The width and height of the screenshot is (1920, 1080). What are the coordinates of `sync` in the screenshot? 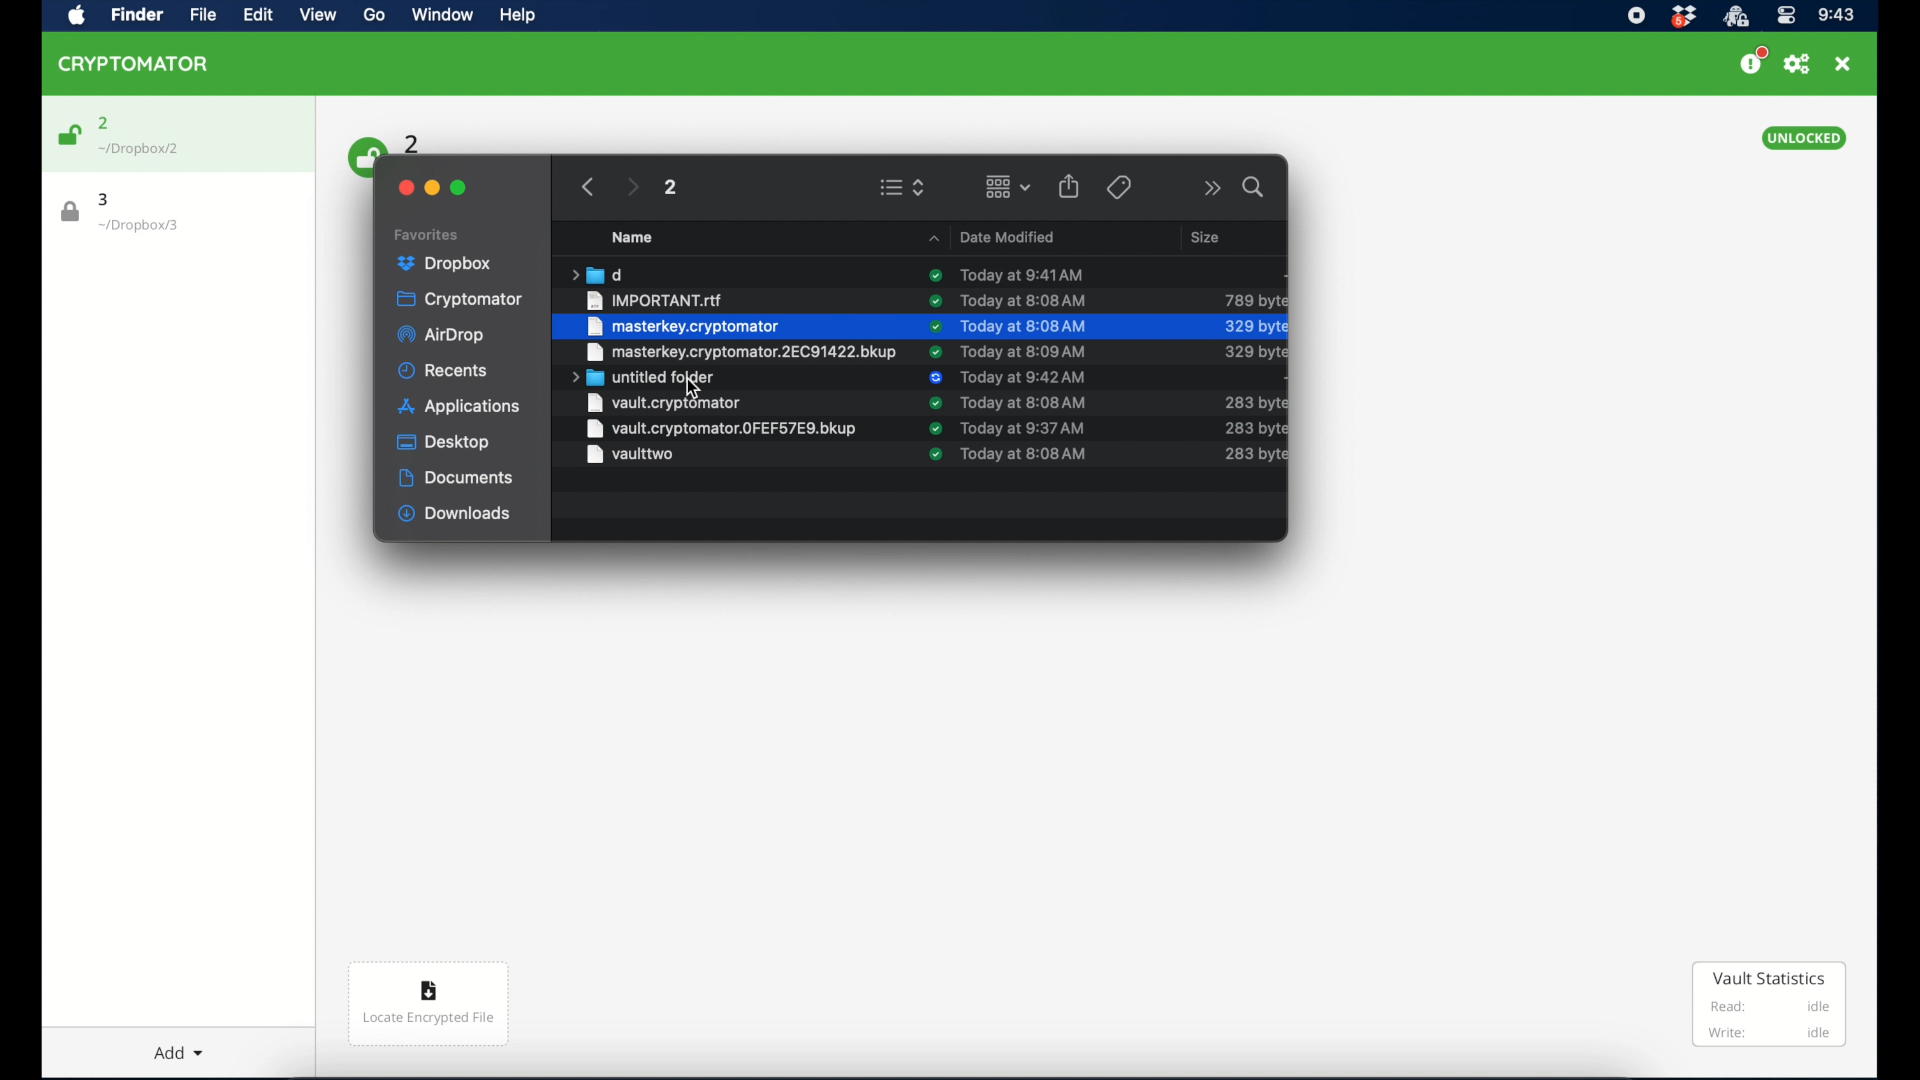 It's located at (928, 456).